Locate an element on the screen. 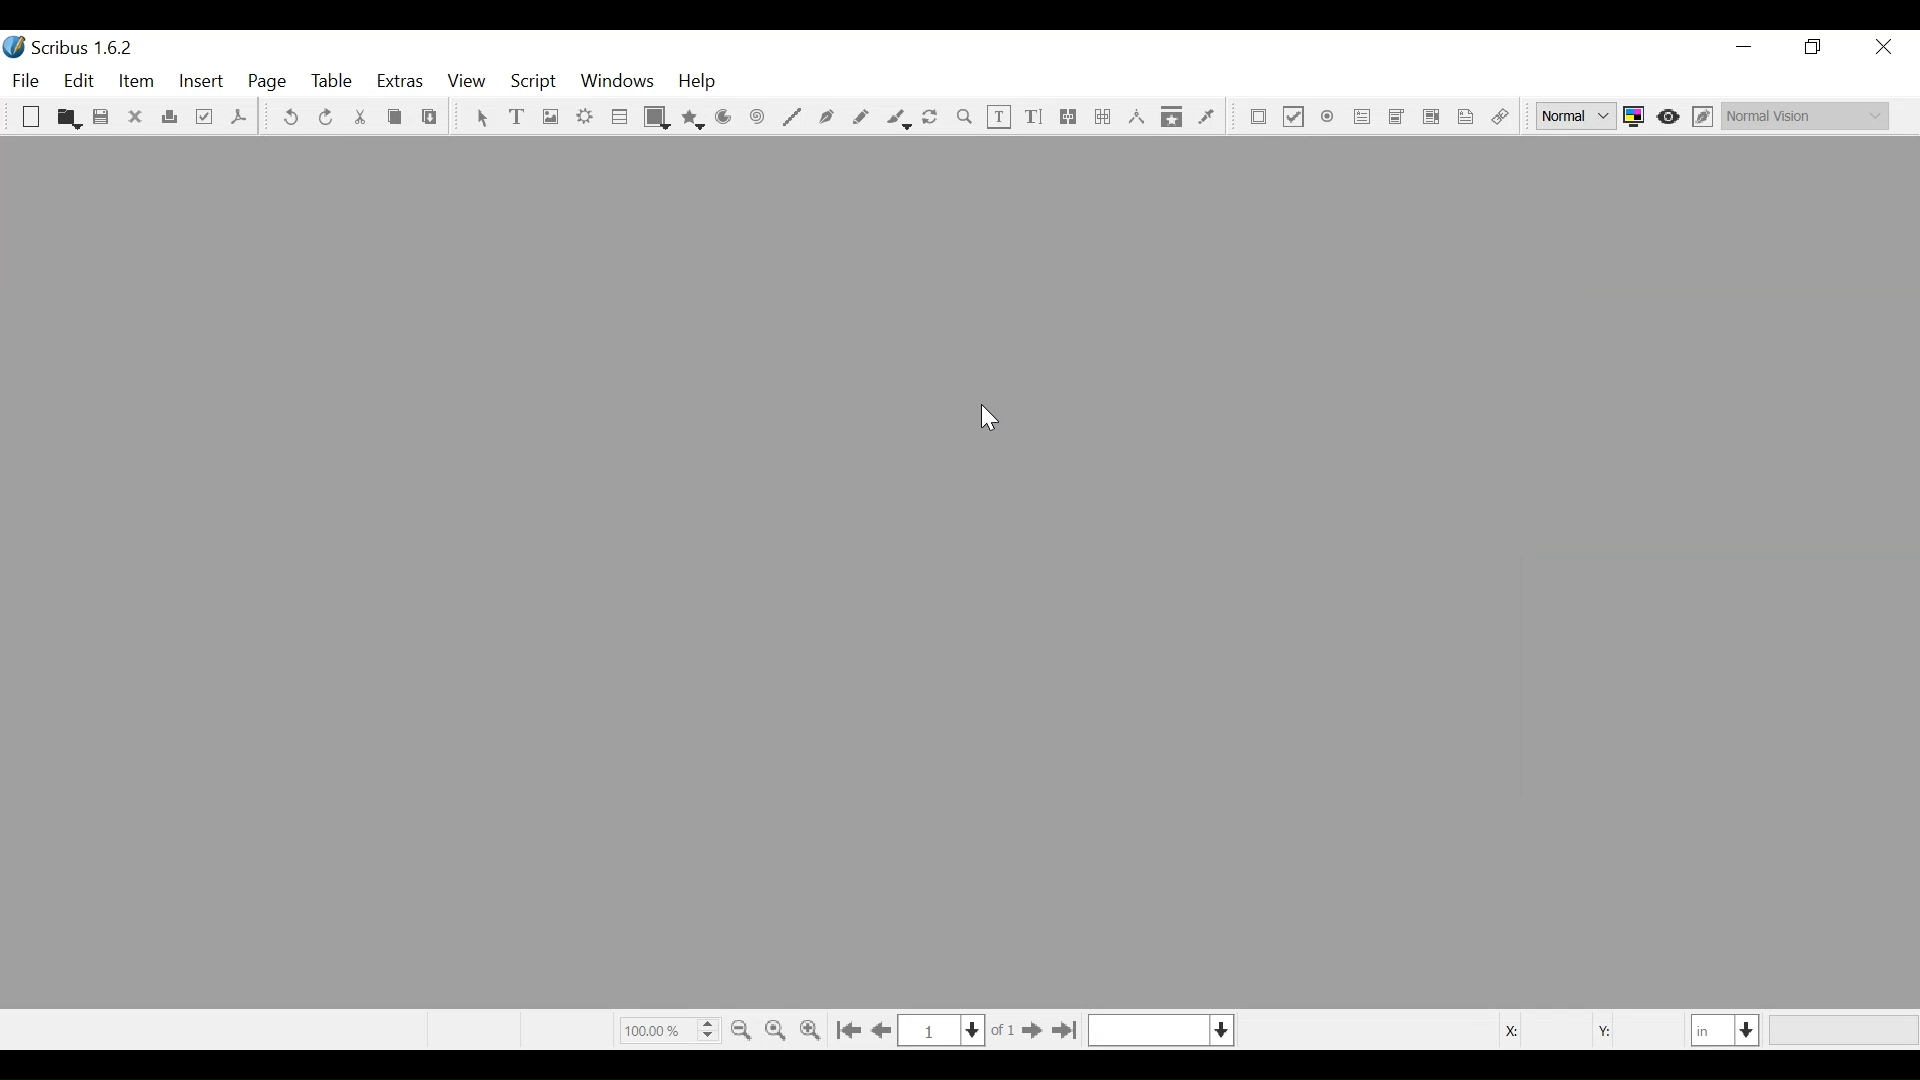  Image Frame is located at coordinates (549, 118).